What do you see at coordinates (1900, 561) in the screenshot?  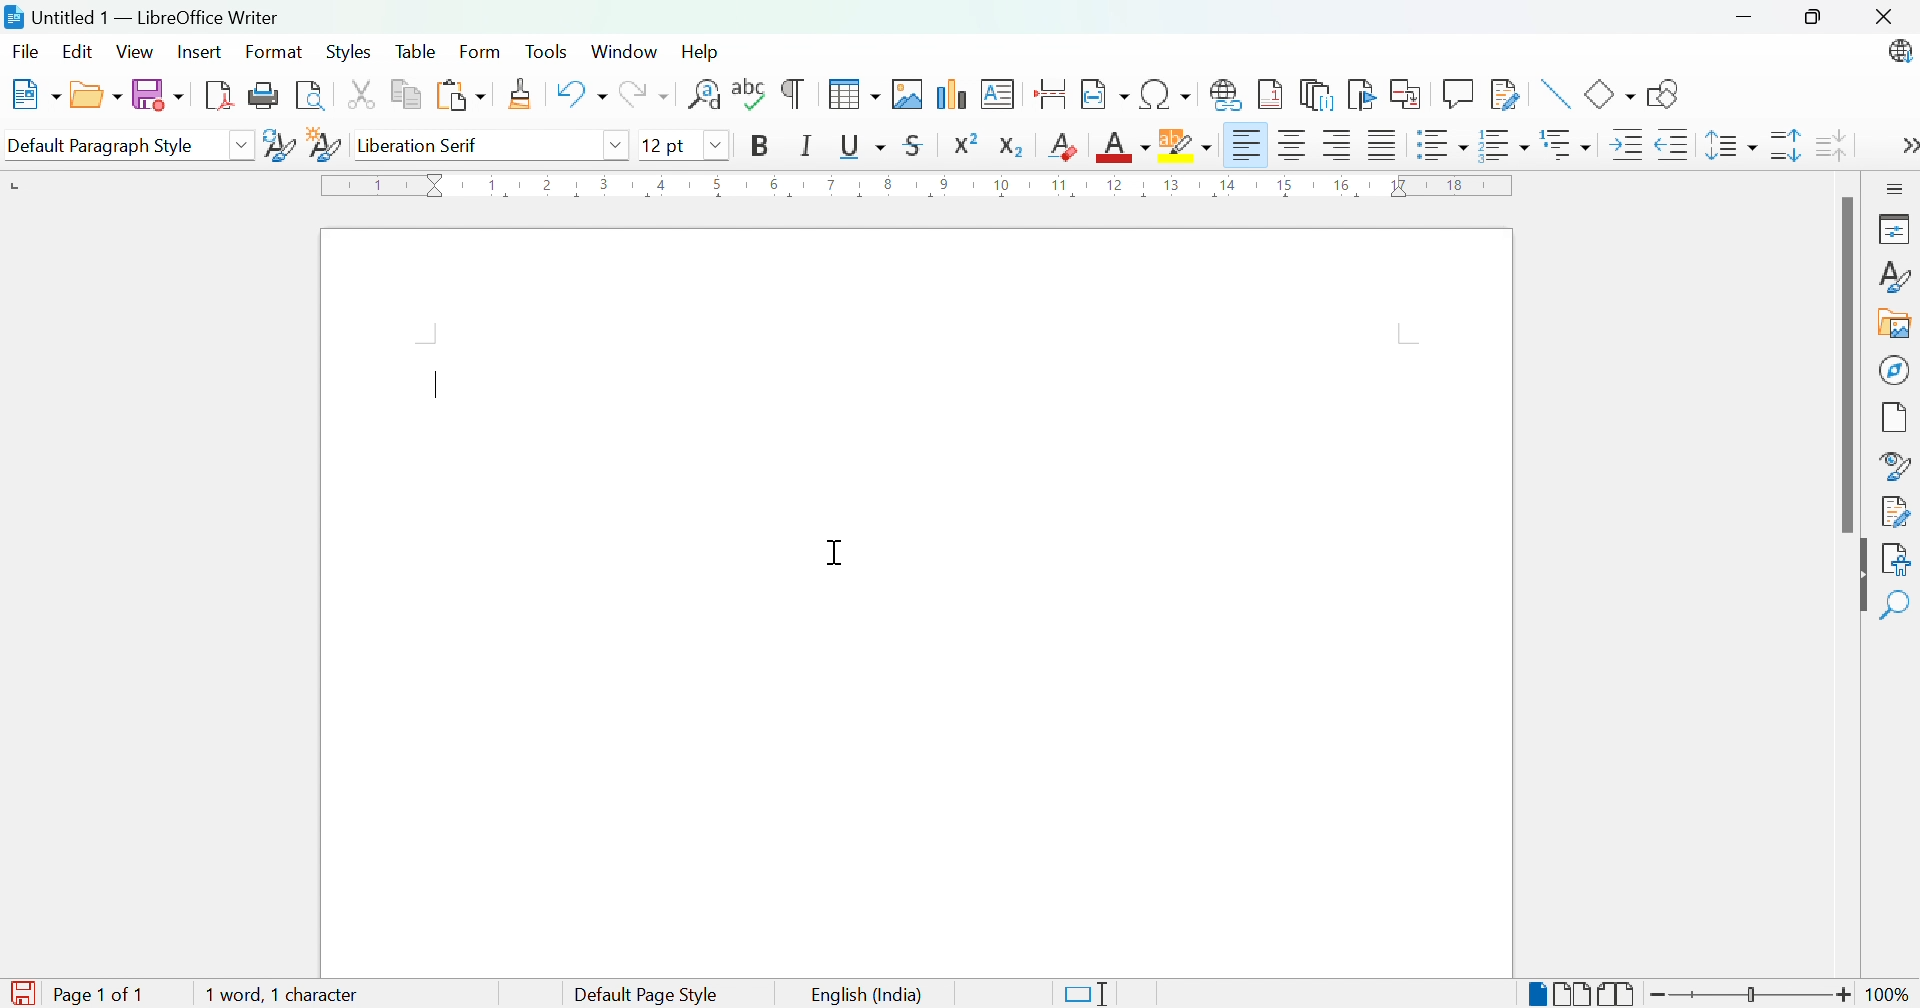 I see `Accessibility check` at bounding box center [1900, 561].